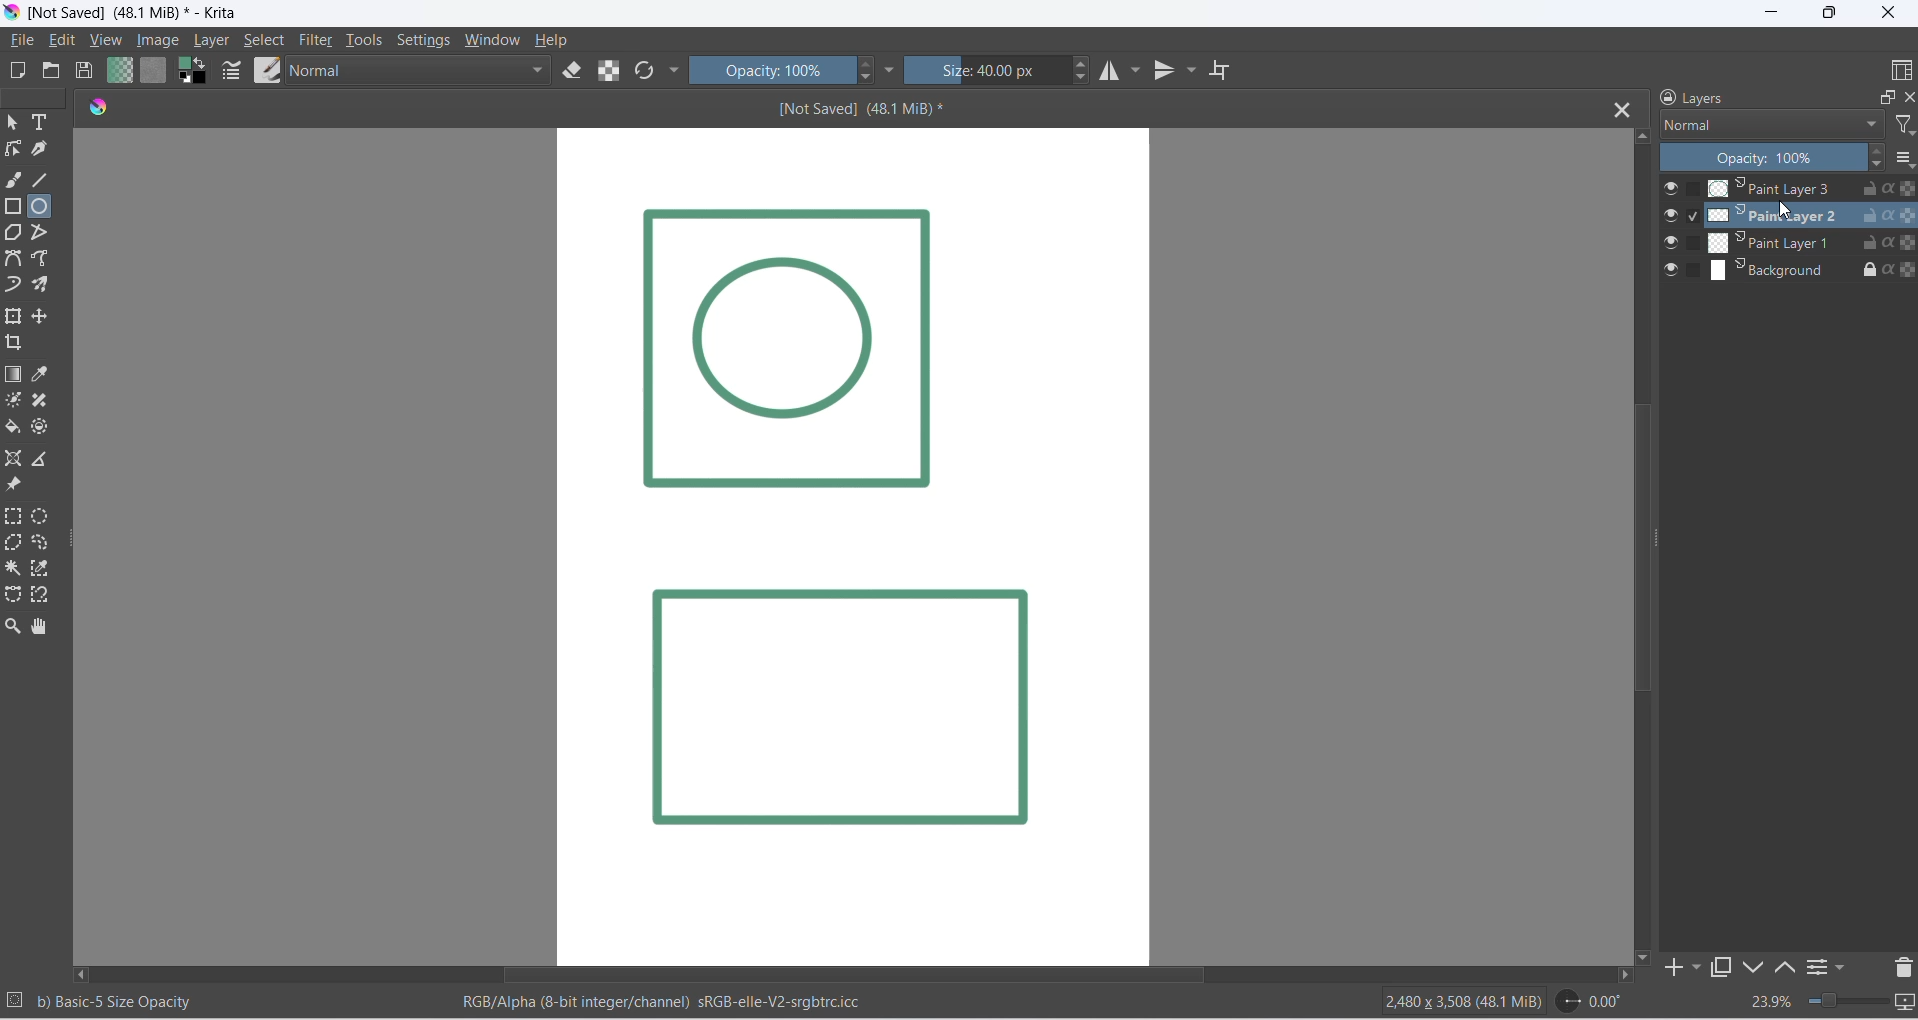 This screenshot has width=1918, height=1020. What do you see at coordinates (73, 551) in the screenshot?
I see `resize` at bounding box center [73, 551].